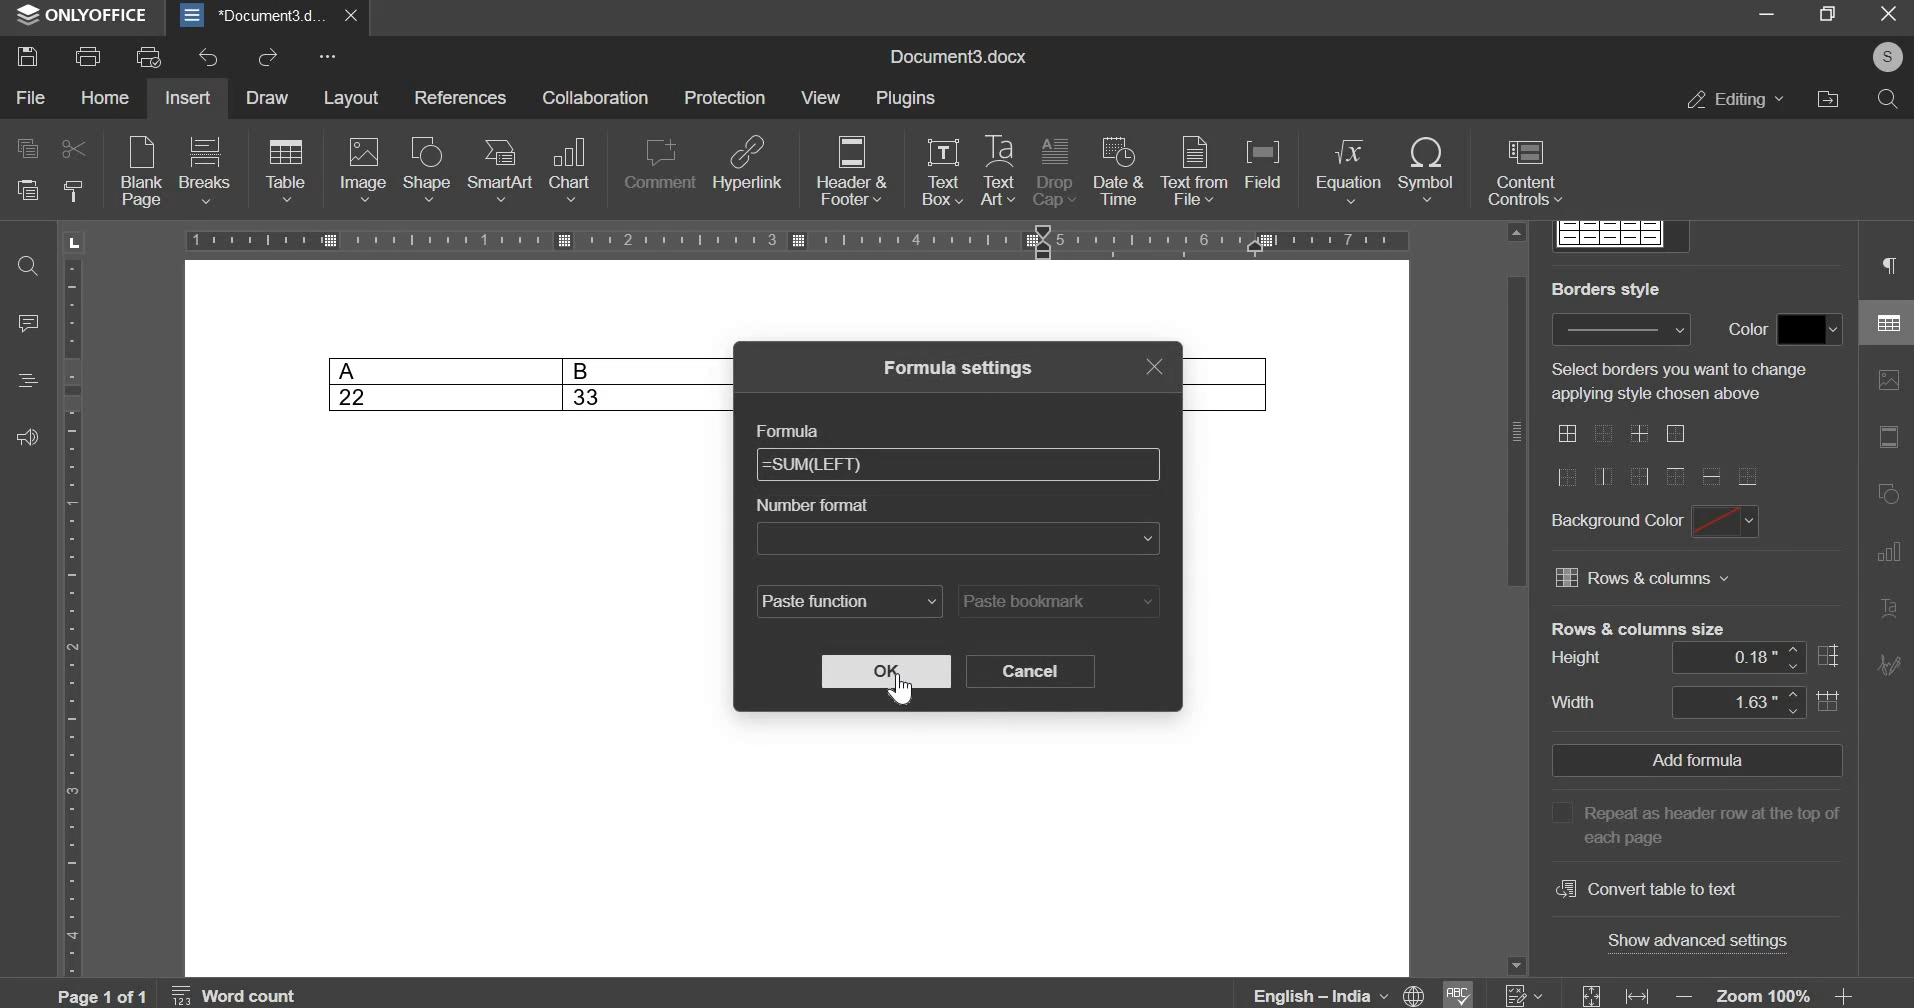  What do you see at coordinates (1620, 330) in the screenshot?
I see `border style` at bounding box center [1620, 330].